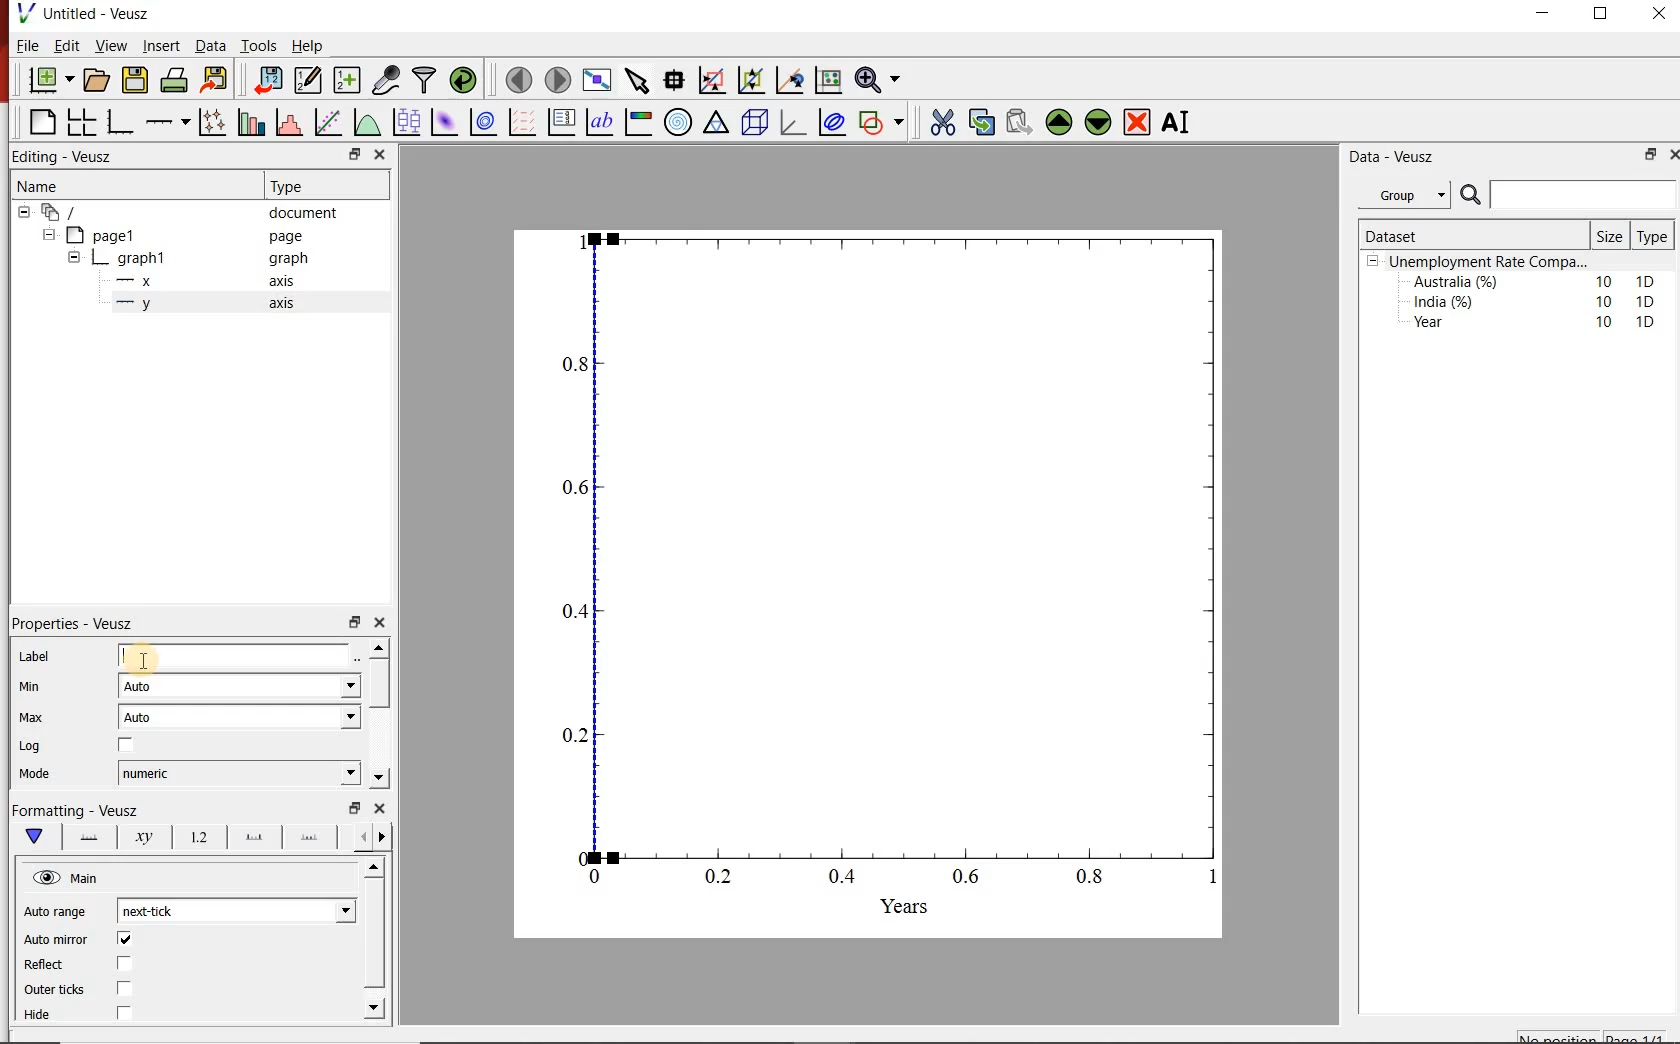 This screenshot has height=1044, width=1680. What do you see at coordinates (192, 235) in the screenshot?
I see `page1 page` at bounding box center [192, 235].